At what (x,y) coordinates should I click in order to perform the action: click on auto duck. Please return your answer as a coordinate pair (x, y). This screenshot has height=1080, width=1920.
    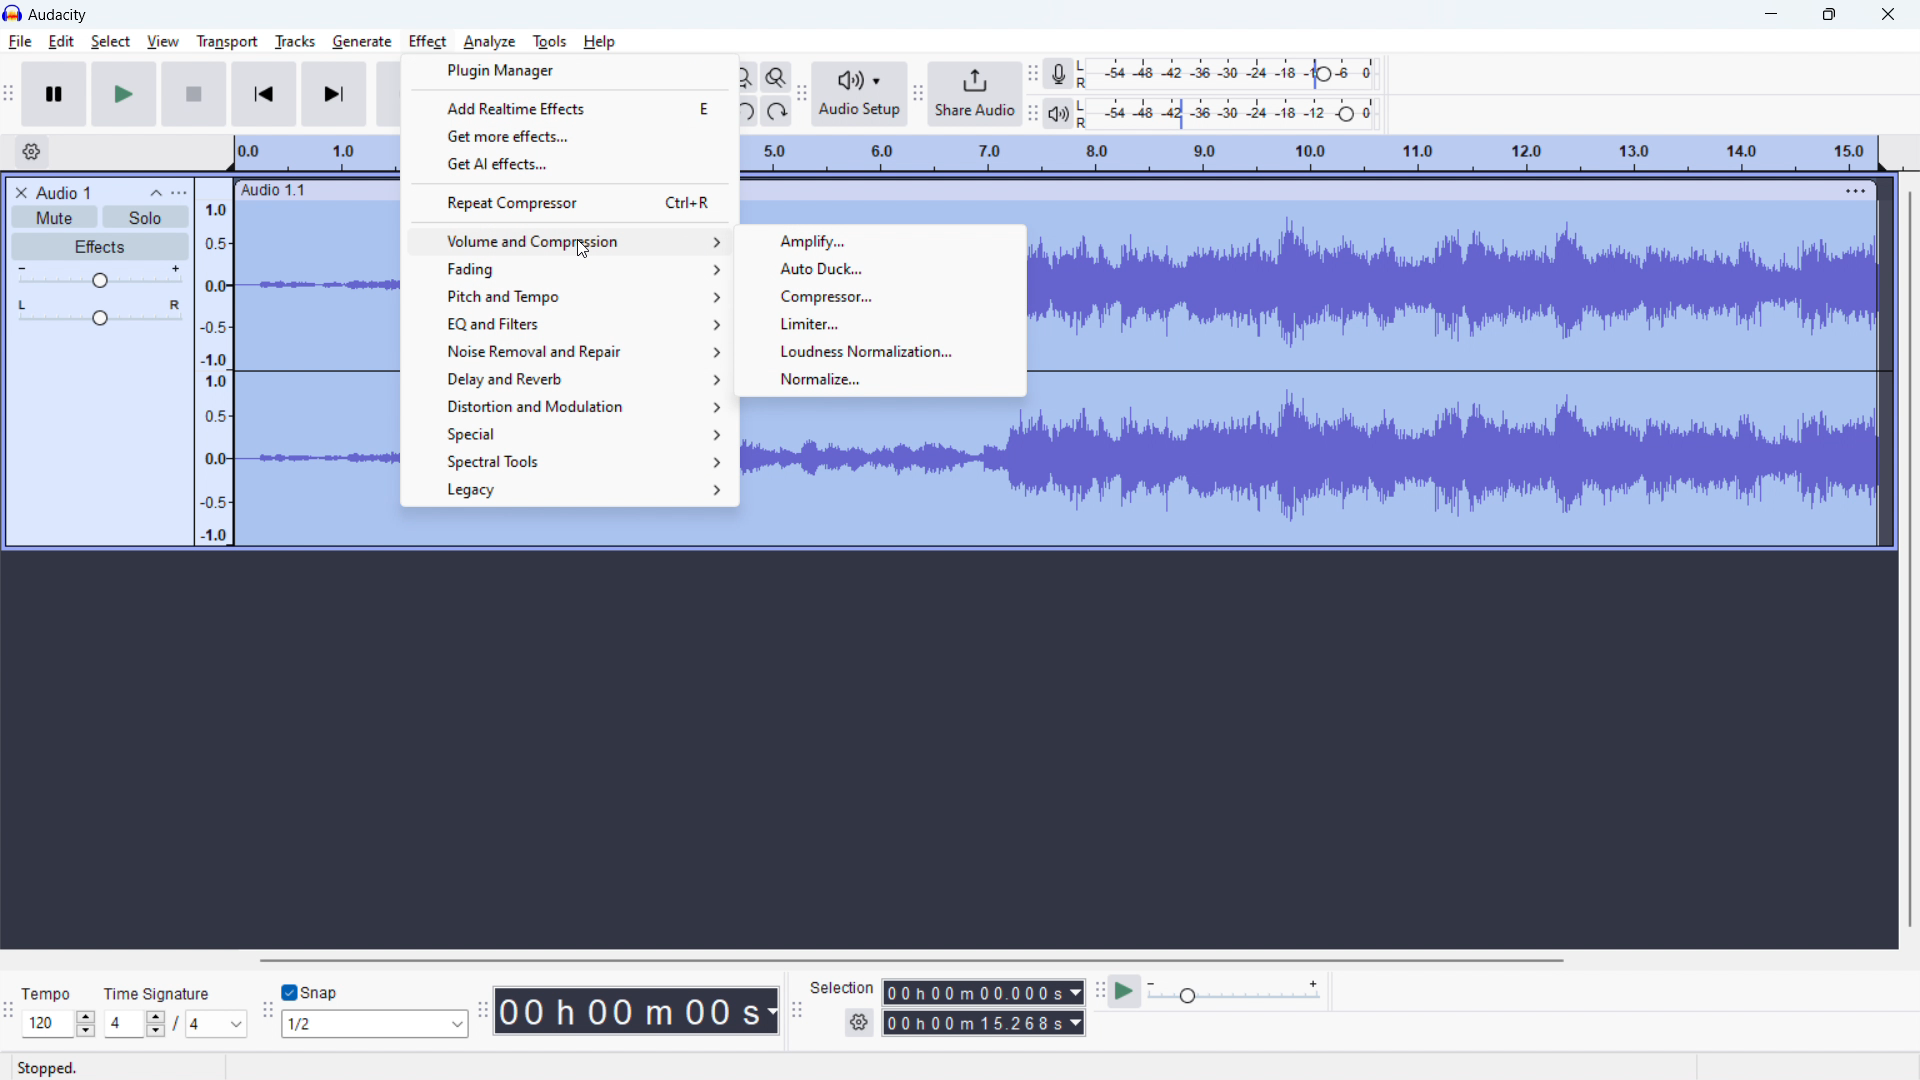
    Looking at the image, I should click on (881, 268).